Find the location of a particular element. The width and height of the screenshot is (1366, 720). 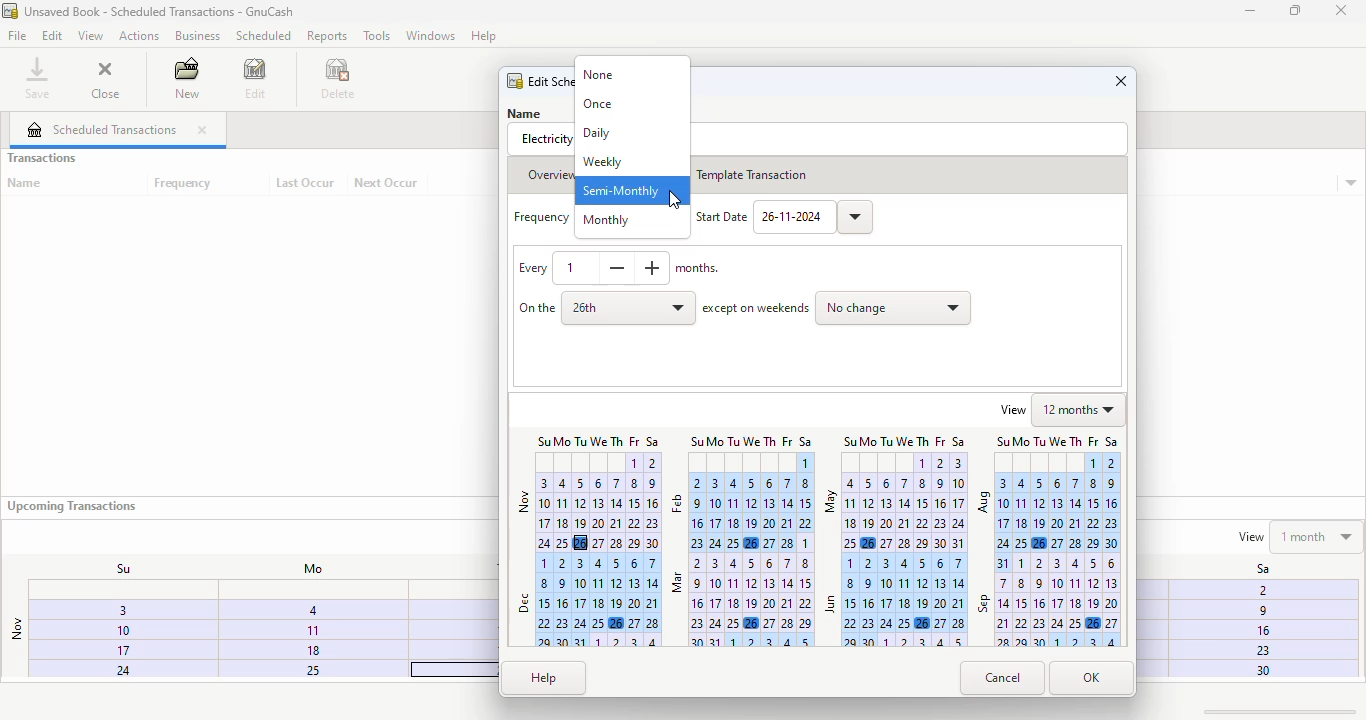

16 is located at coordinates (1261, 631).